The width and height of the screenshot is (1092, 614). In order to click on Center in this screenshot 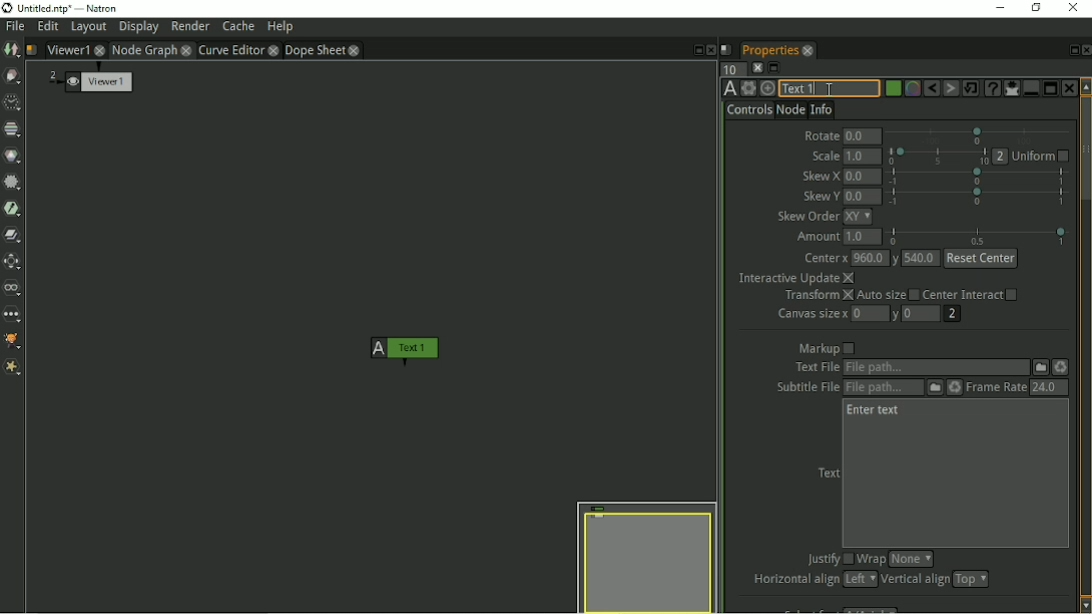, I will do `click(823, 256)`.